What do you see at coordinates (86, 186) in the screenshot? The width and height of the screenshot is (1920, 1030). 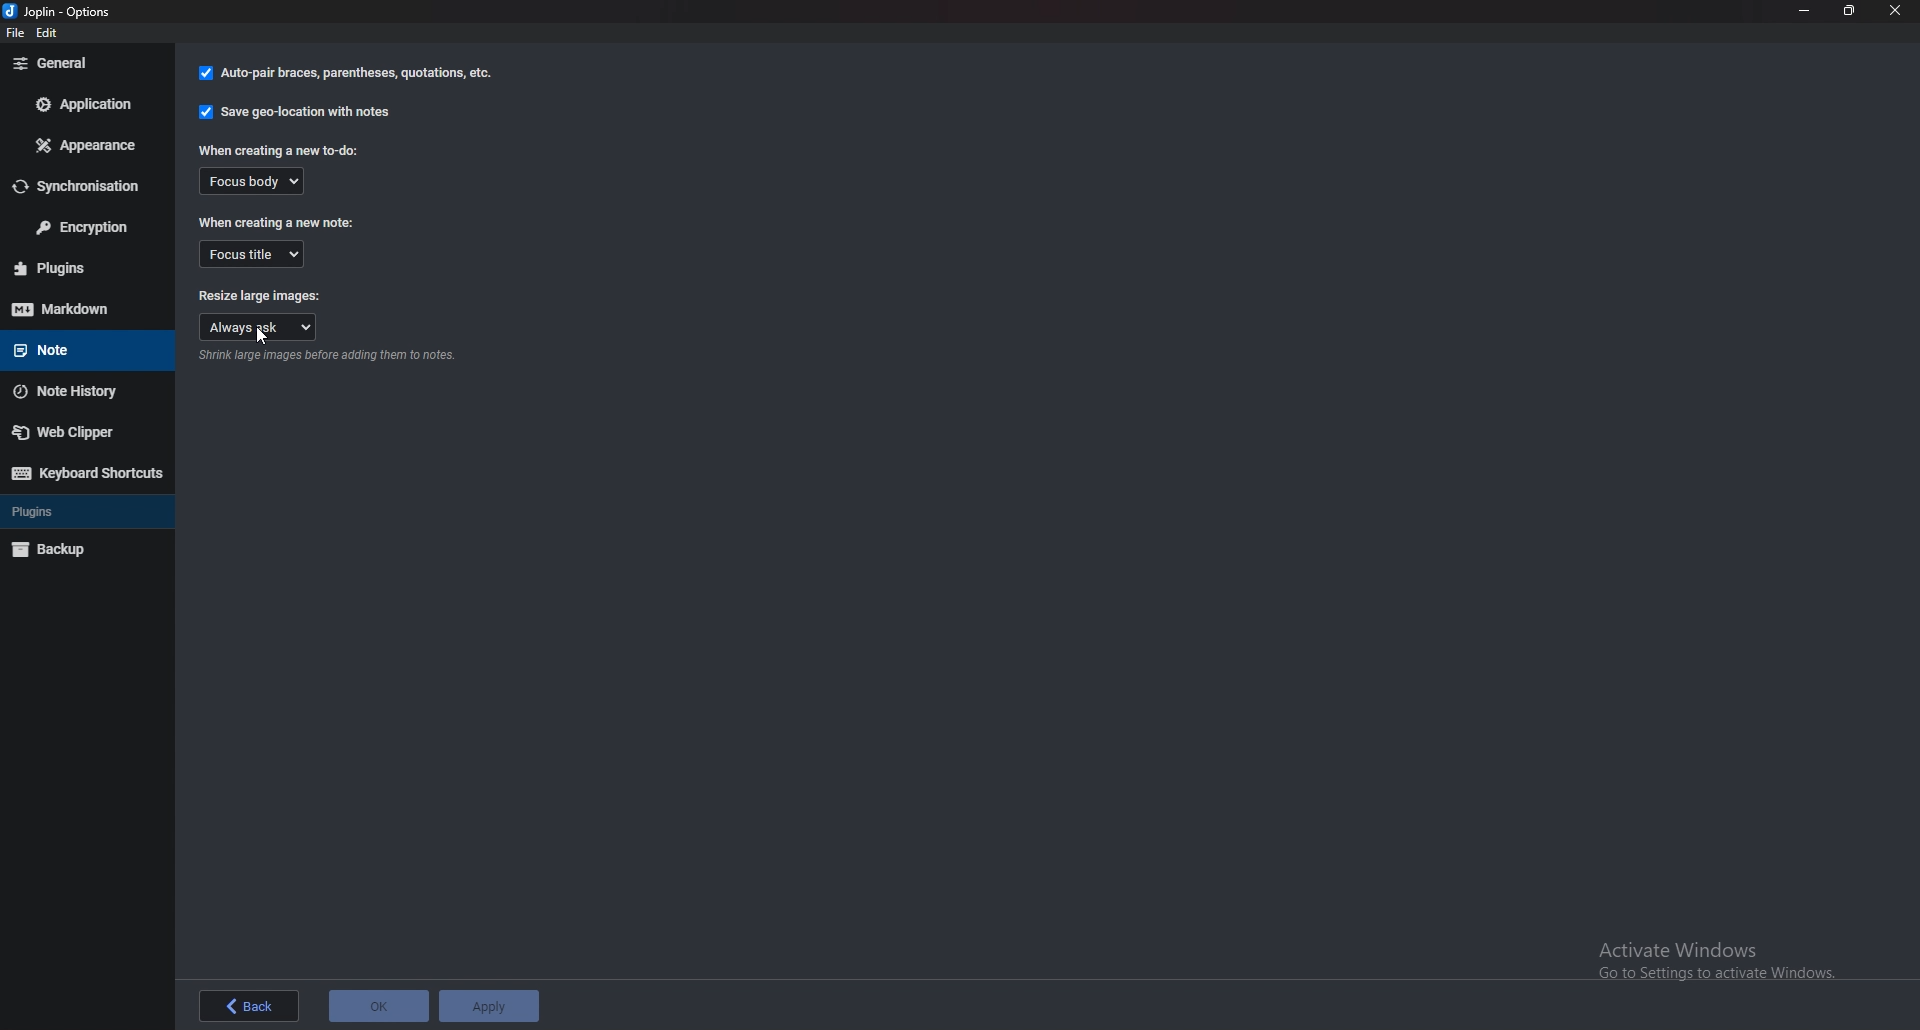 I see `Synchronization` at bounding box center [86, 186].